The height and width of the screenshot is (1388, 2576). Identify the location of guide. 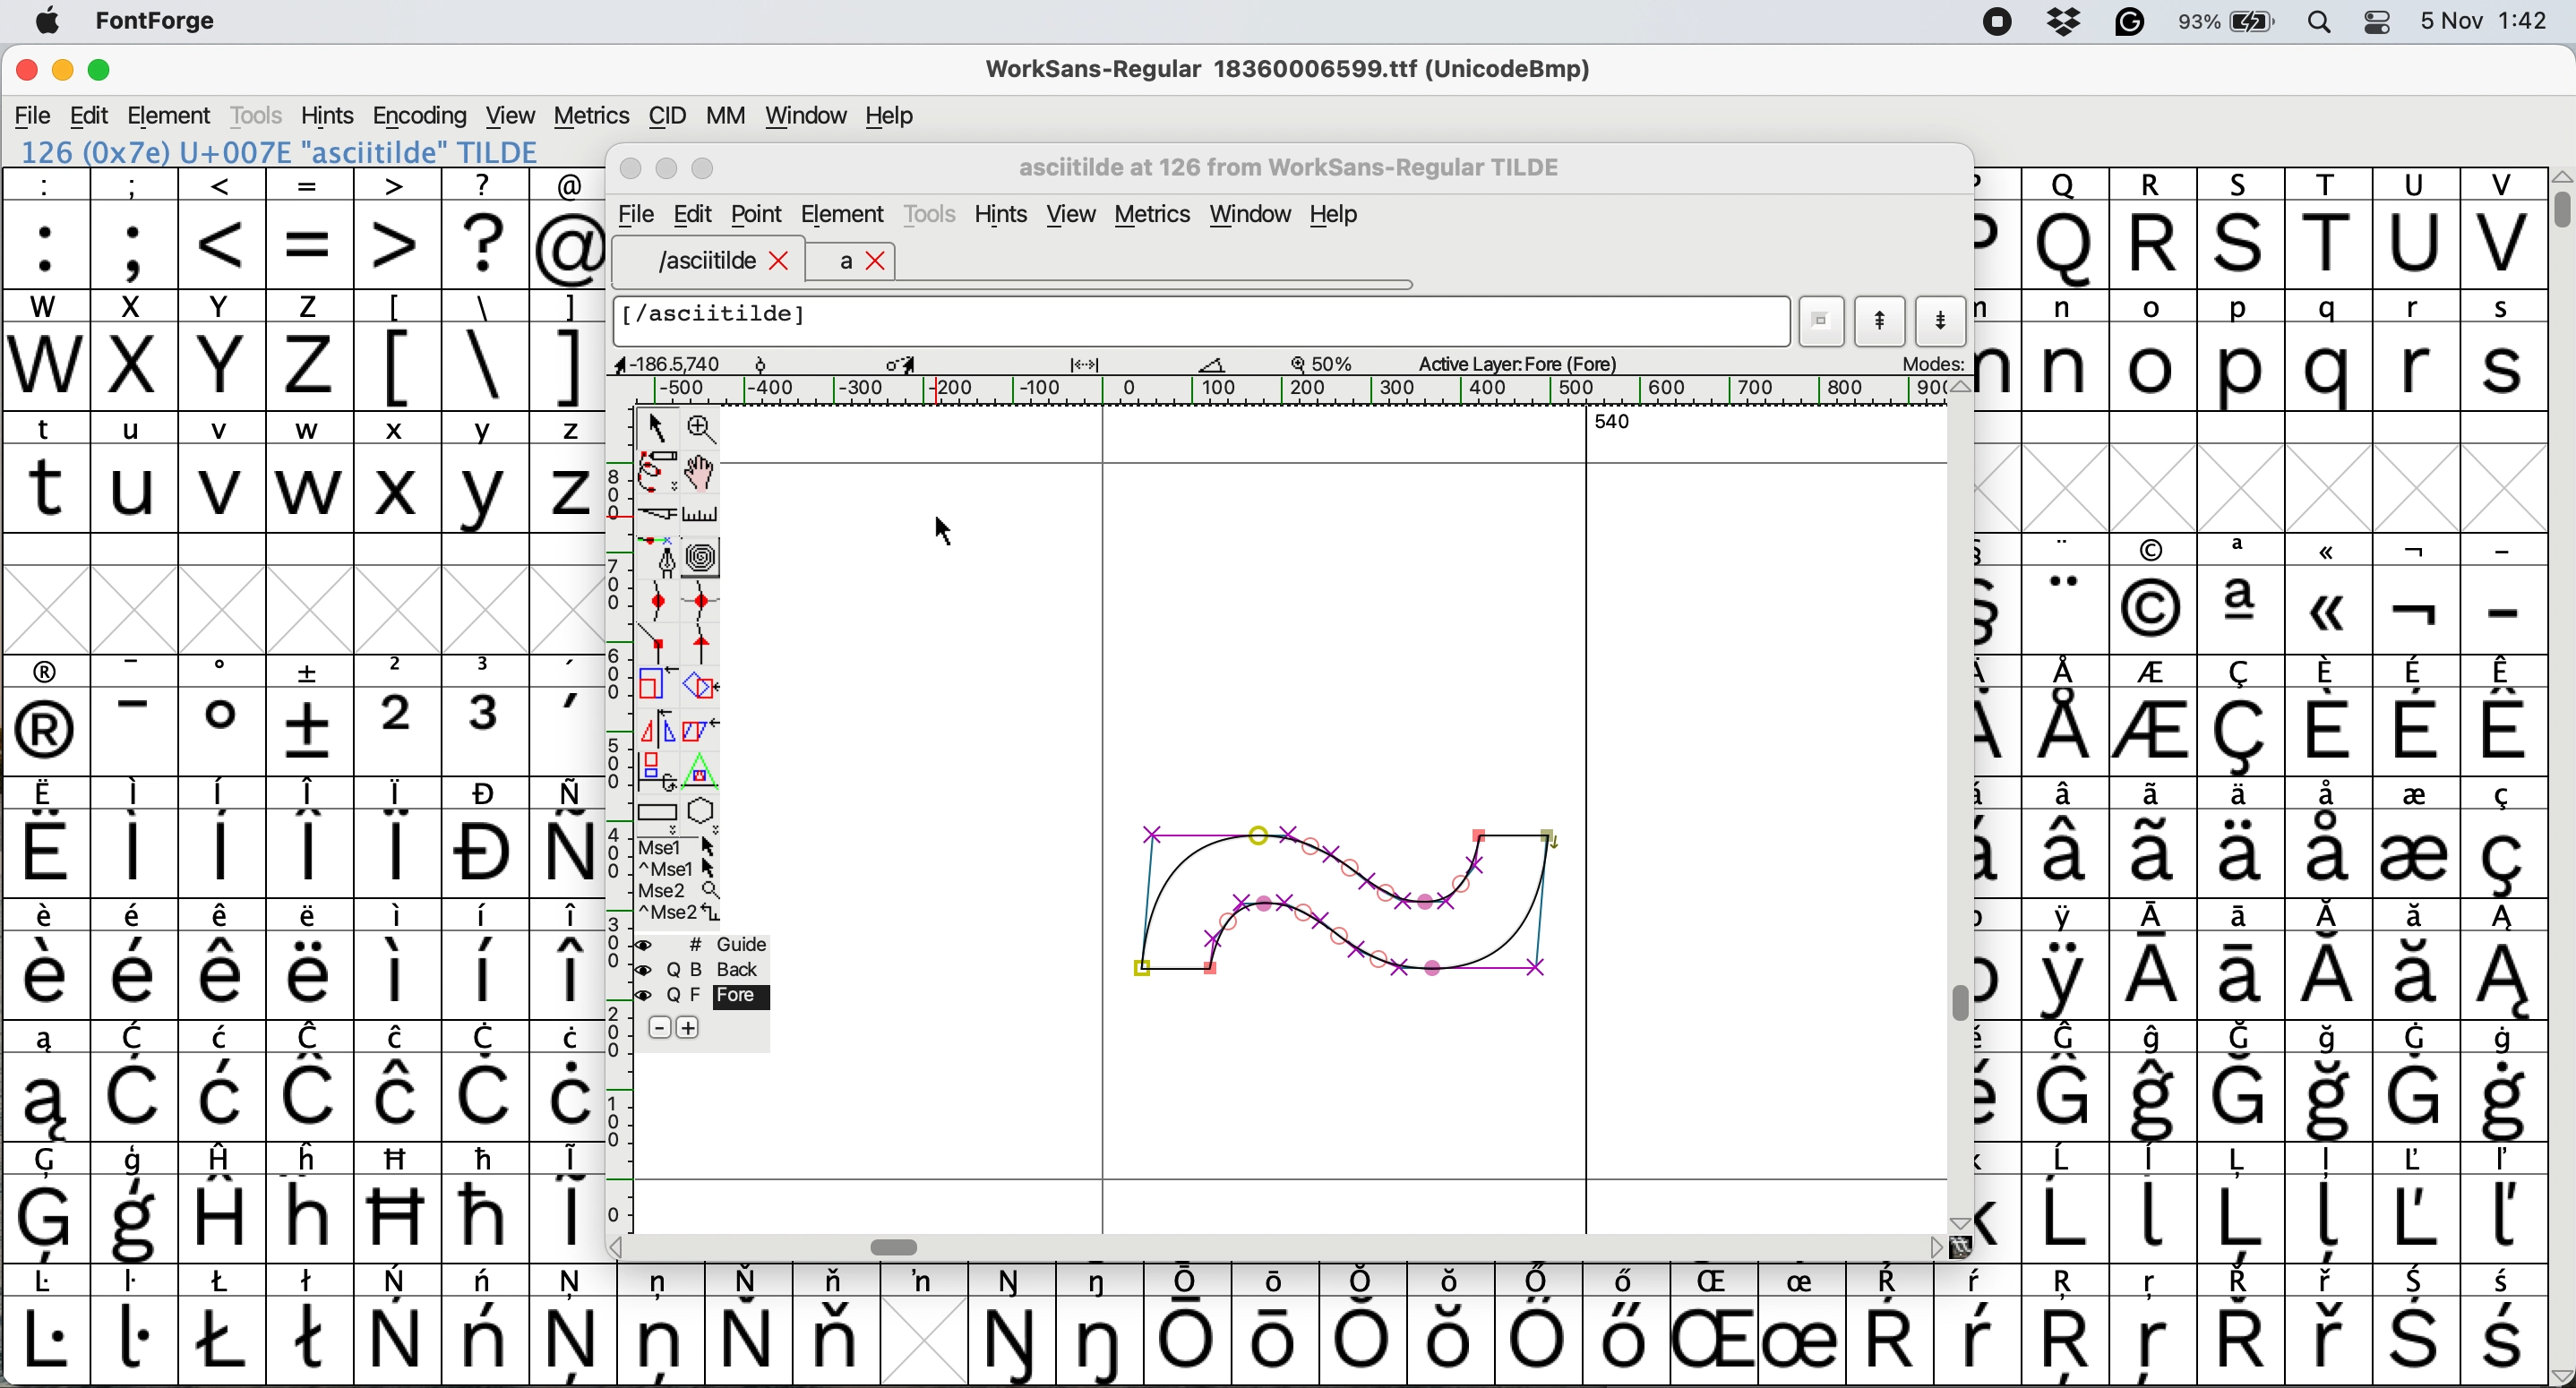
(714, 941).